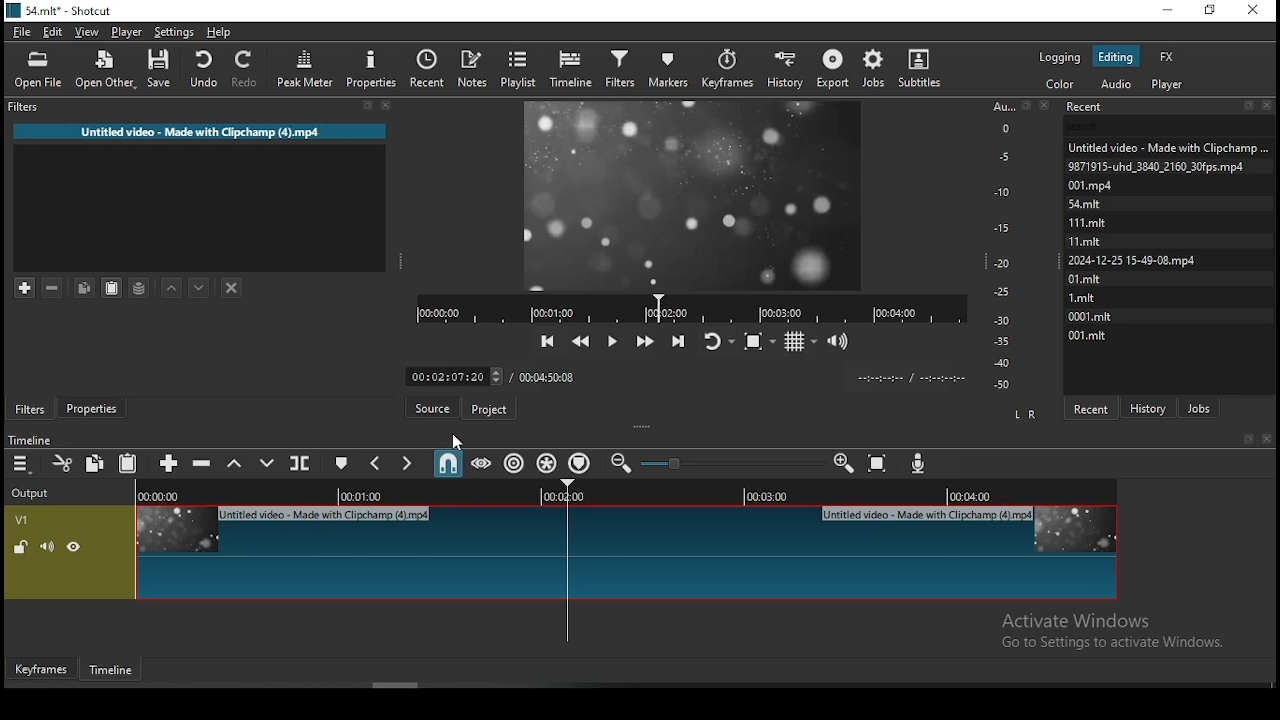 Image resolution: width=1280 pixels, height=720 pixels. I want to click on minimize, so click(1166, 11).